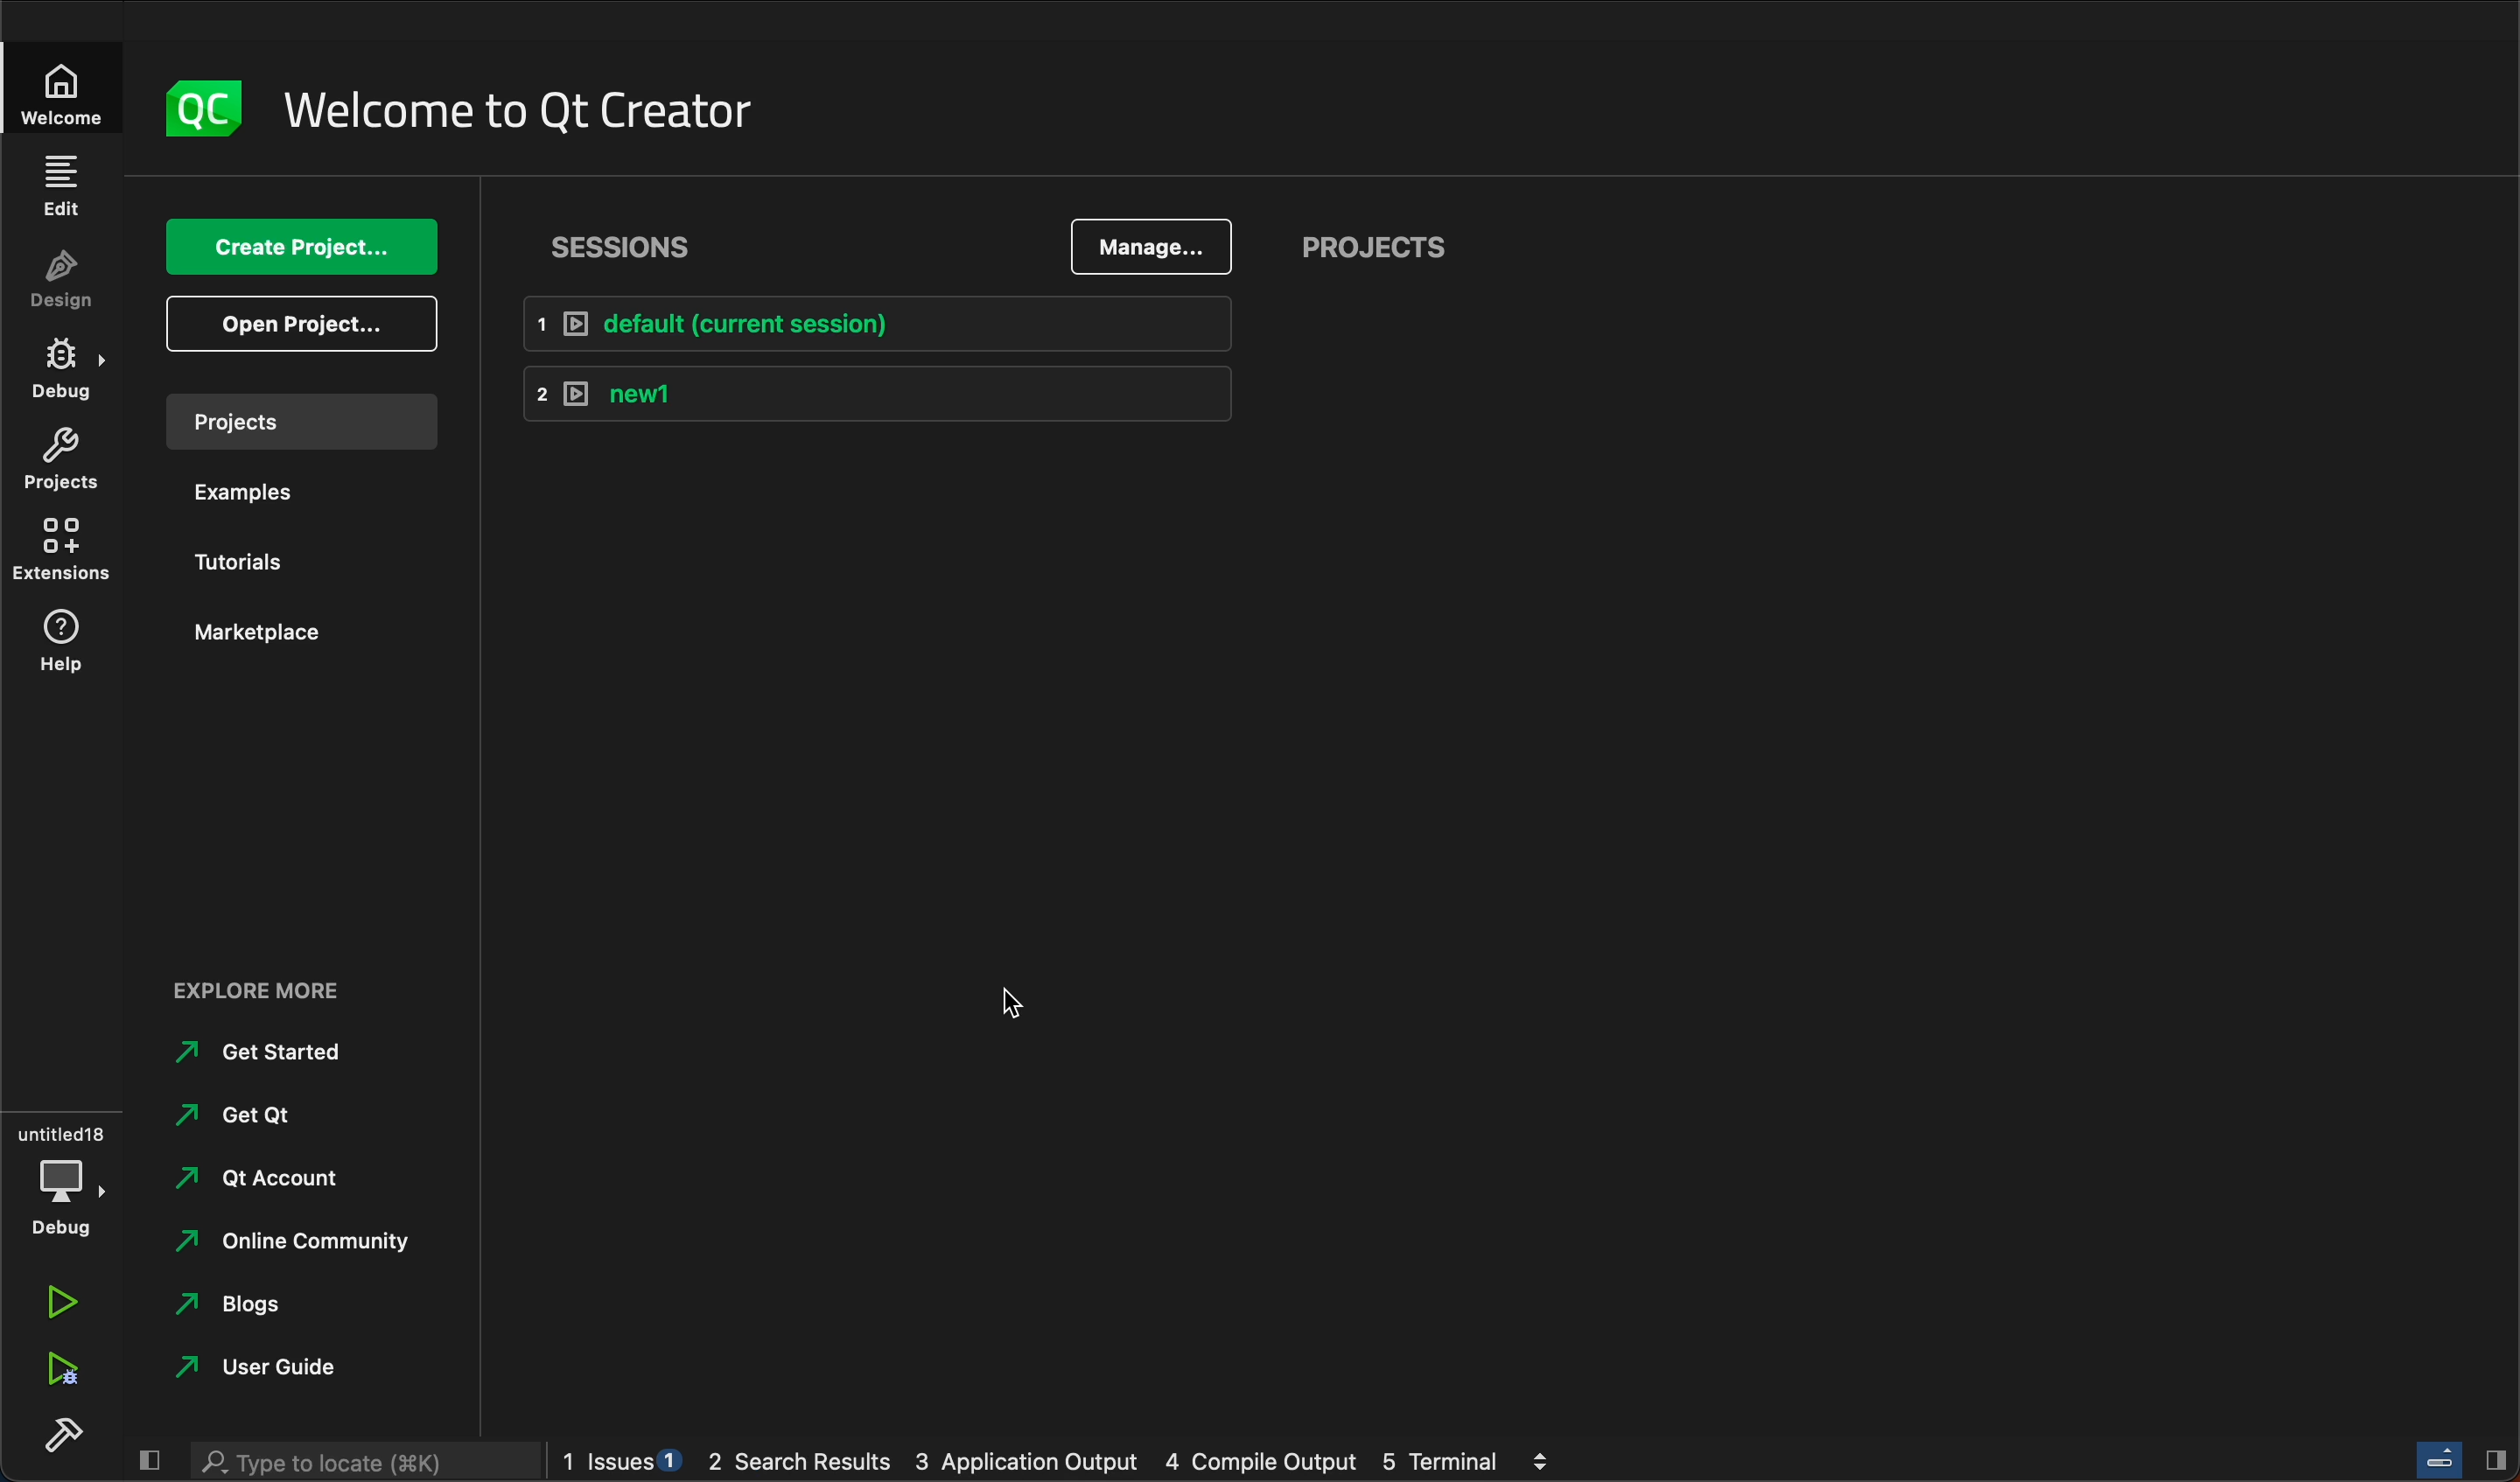 This screenshot has height=1482, width=2520. I want to click on started, so click(282, 1051).